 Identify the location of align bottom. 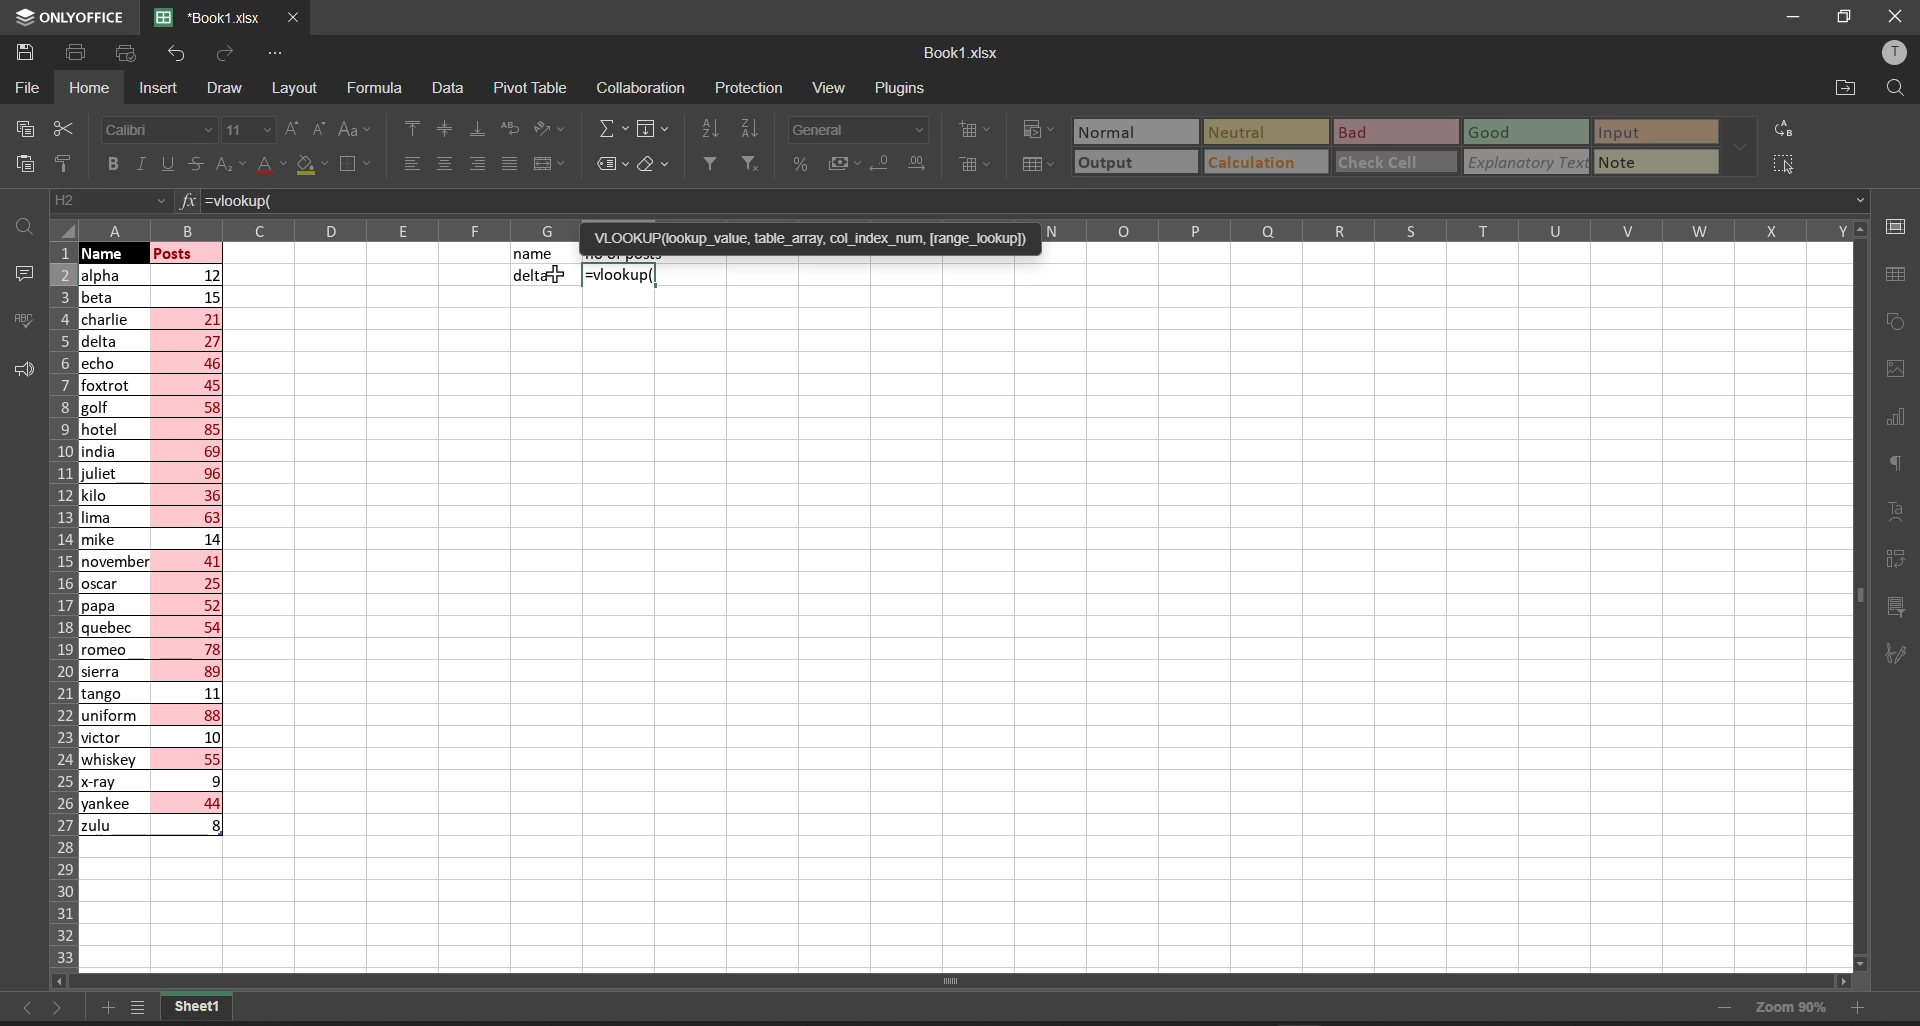
(477, 128).